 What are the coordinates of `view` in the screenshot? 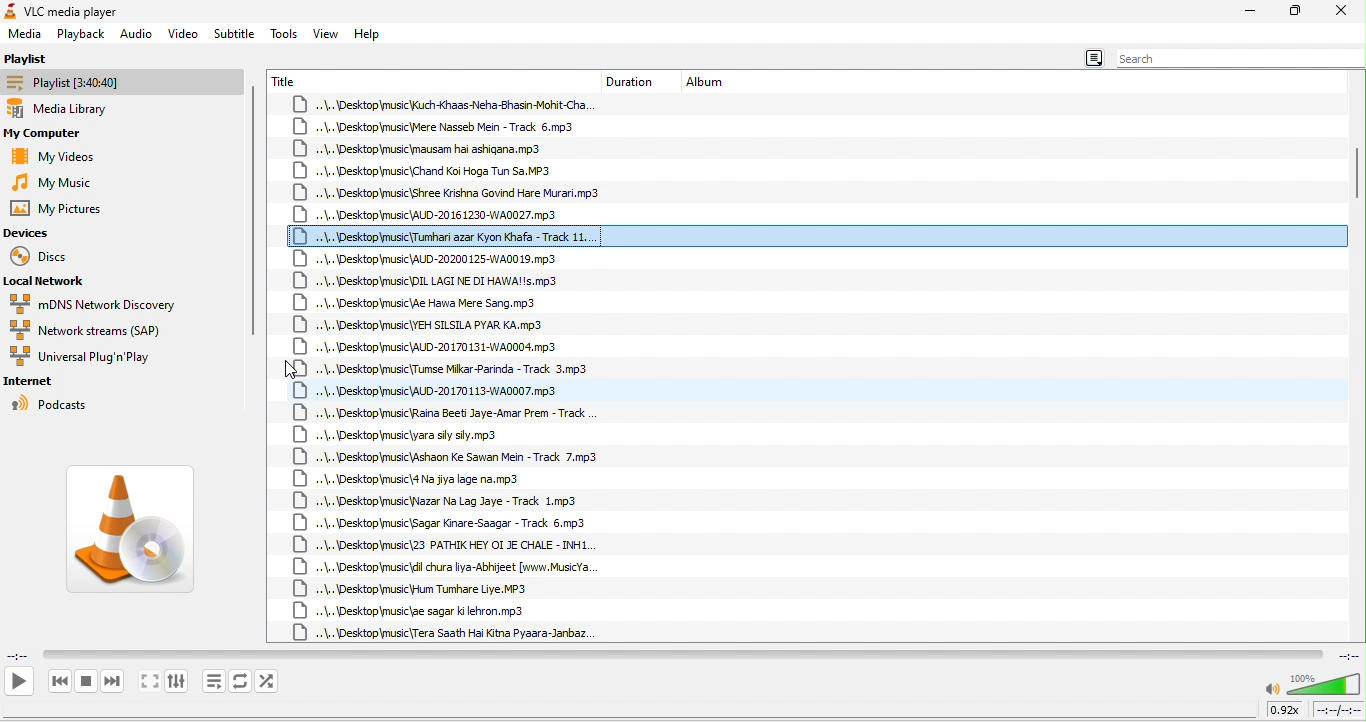 It's located at (327, 33).